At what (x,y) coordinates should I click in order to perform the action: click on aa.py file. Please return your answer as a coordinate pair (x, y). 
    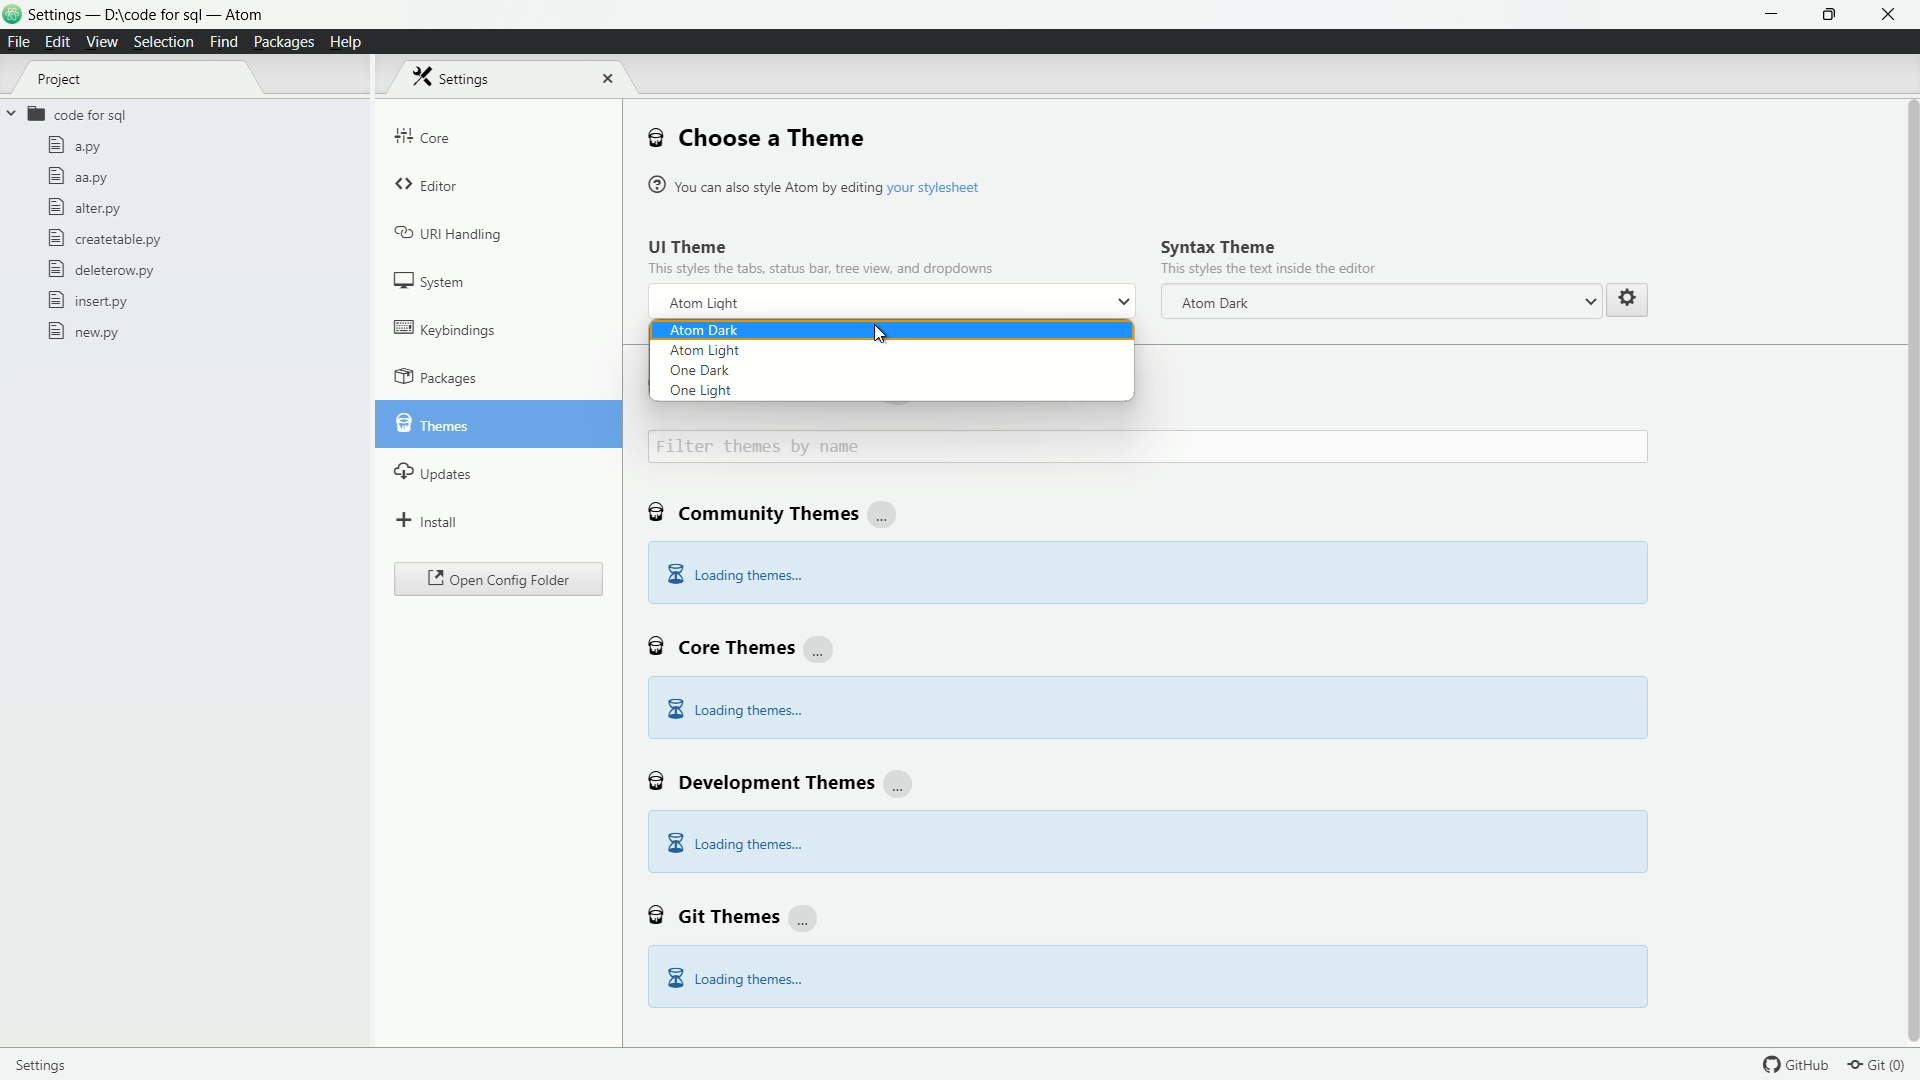
    Looking at the image, I should click on (77, 179).